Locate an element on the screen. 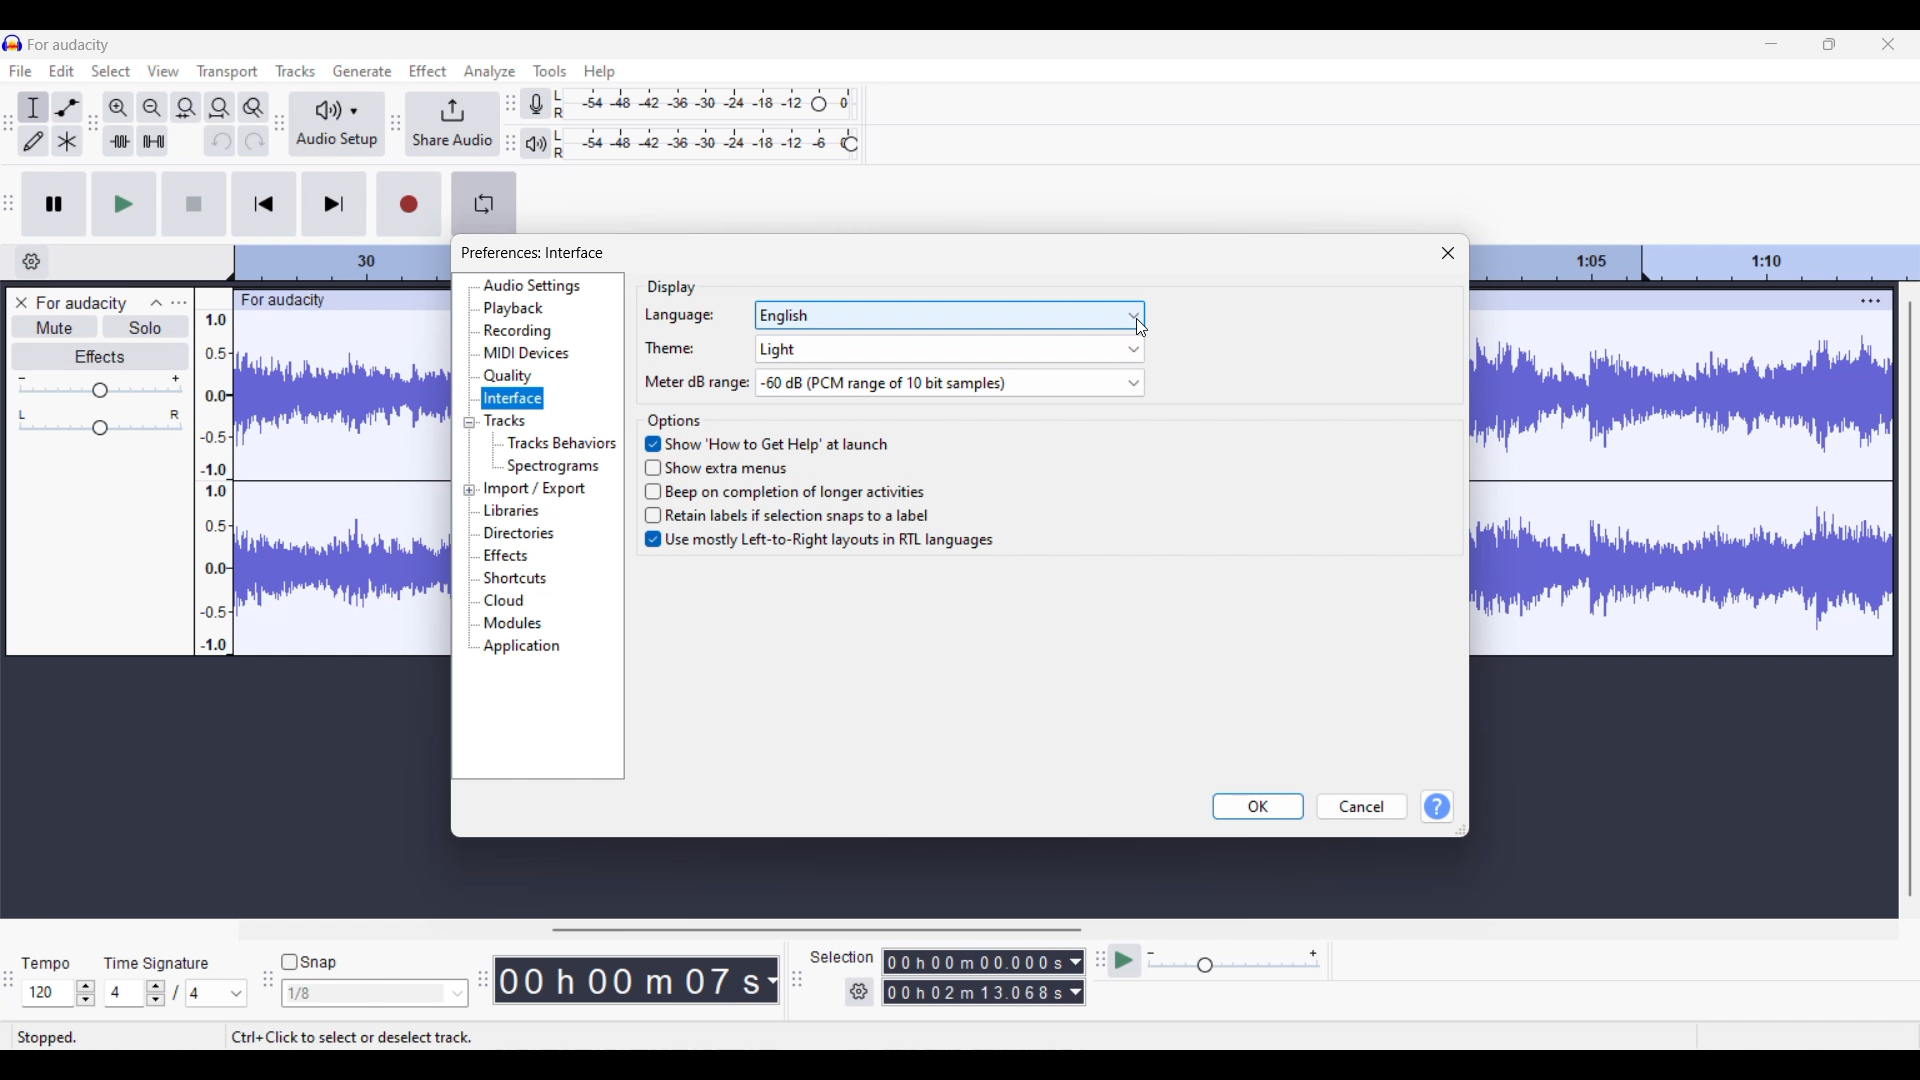  Import/Export is located at coordinates (536, 489).